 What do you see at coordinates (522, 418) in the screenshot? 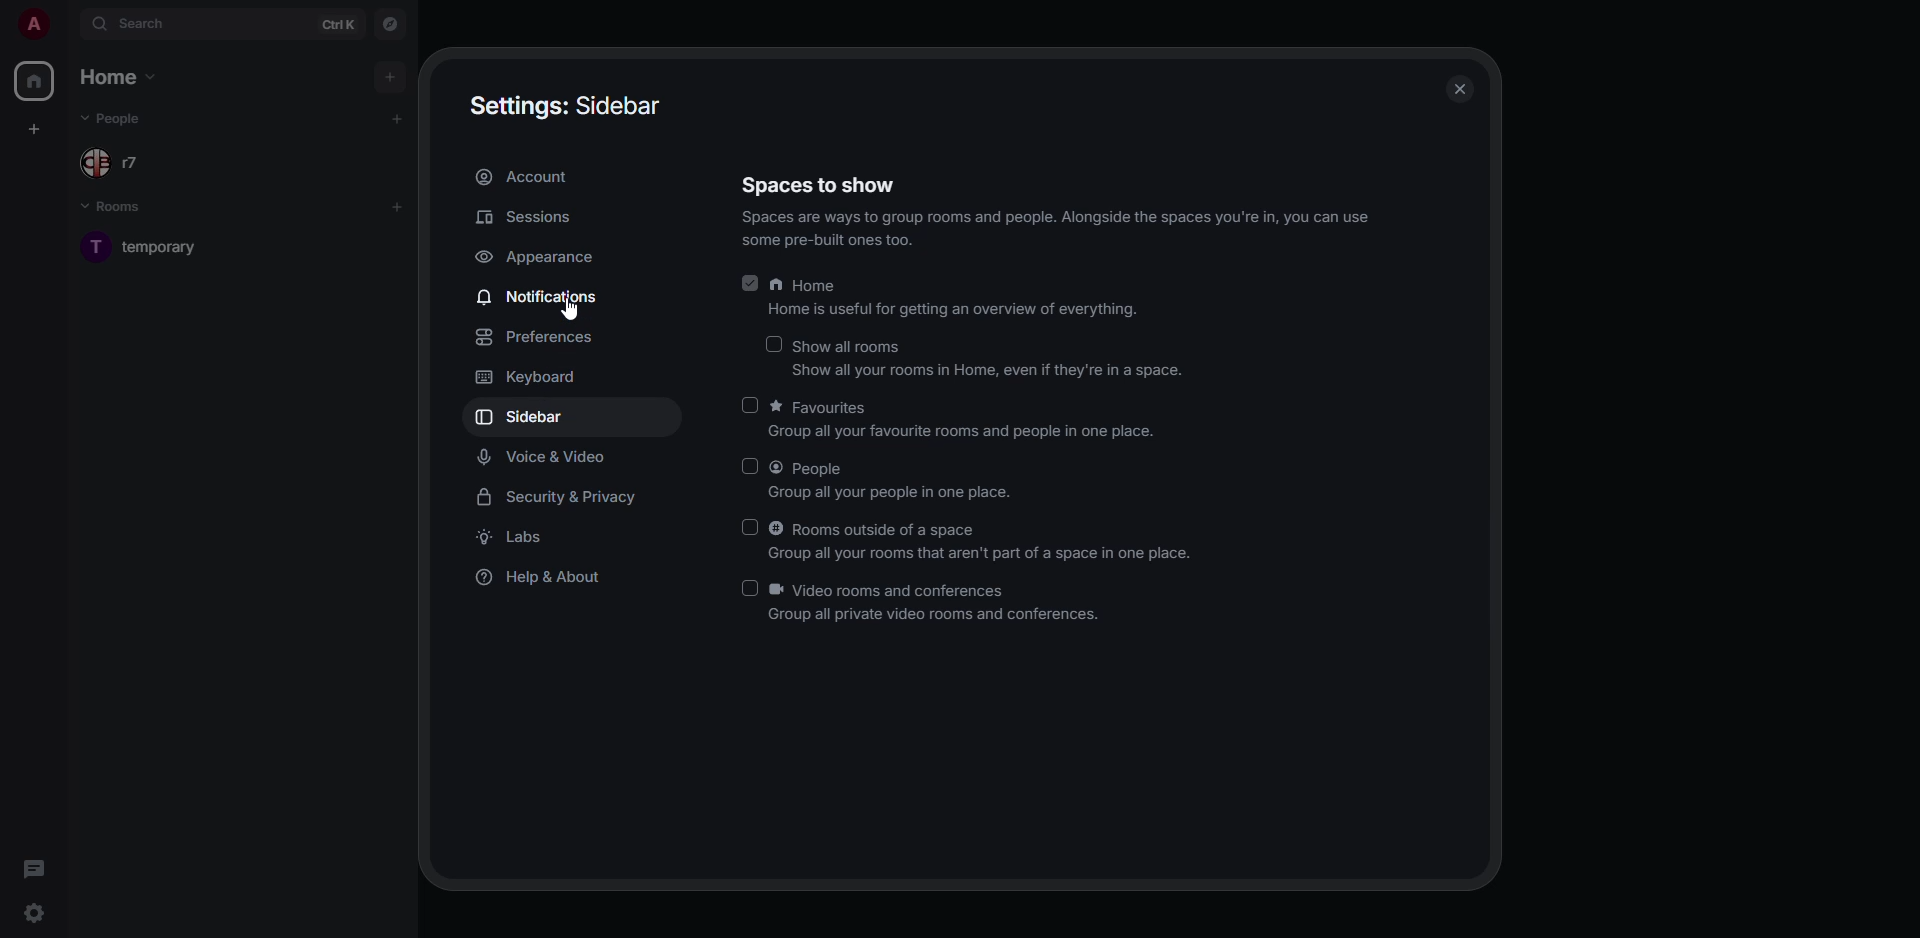
I see `sidebar` at bounding box center [522, 418].